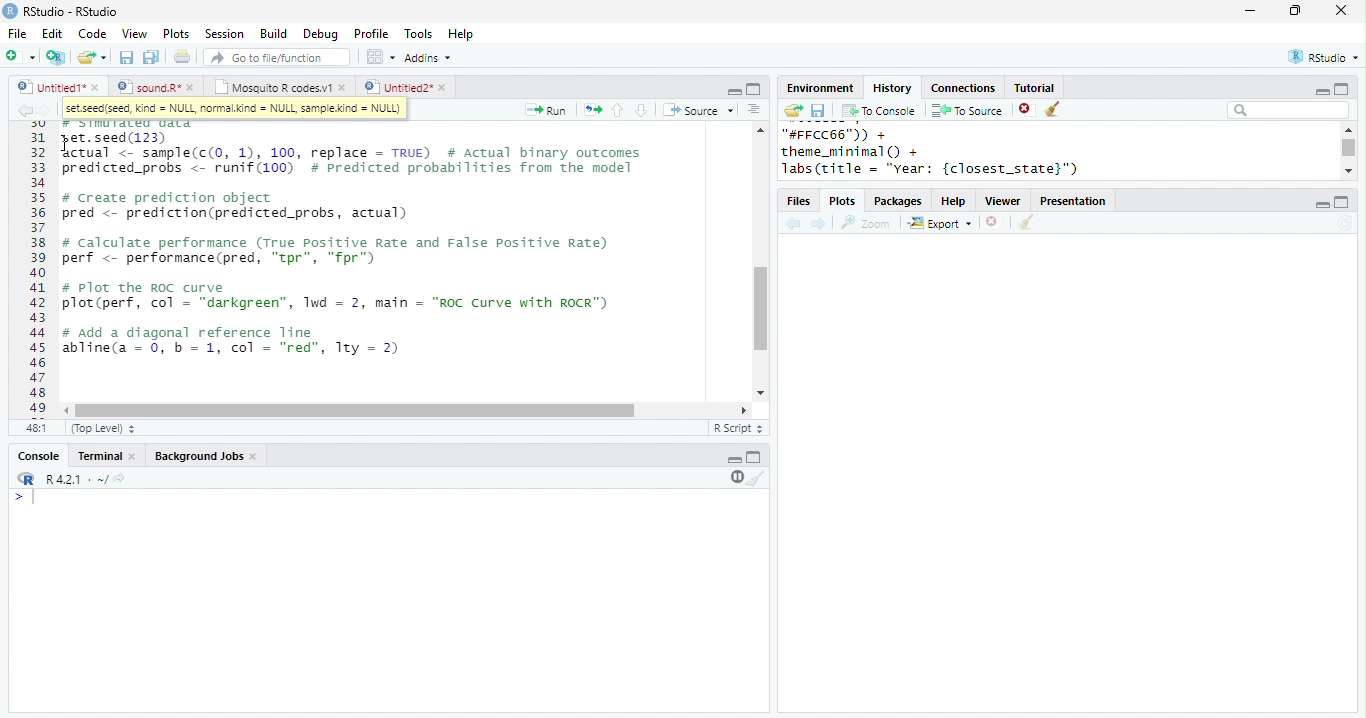 The image size is (1366, 718). I want to click on save, so click(126, 57).